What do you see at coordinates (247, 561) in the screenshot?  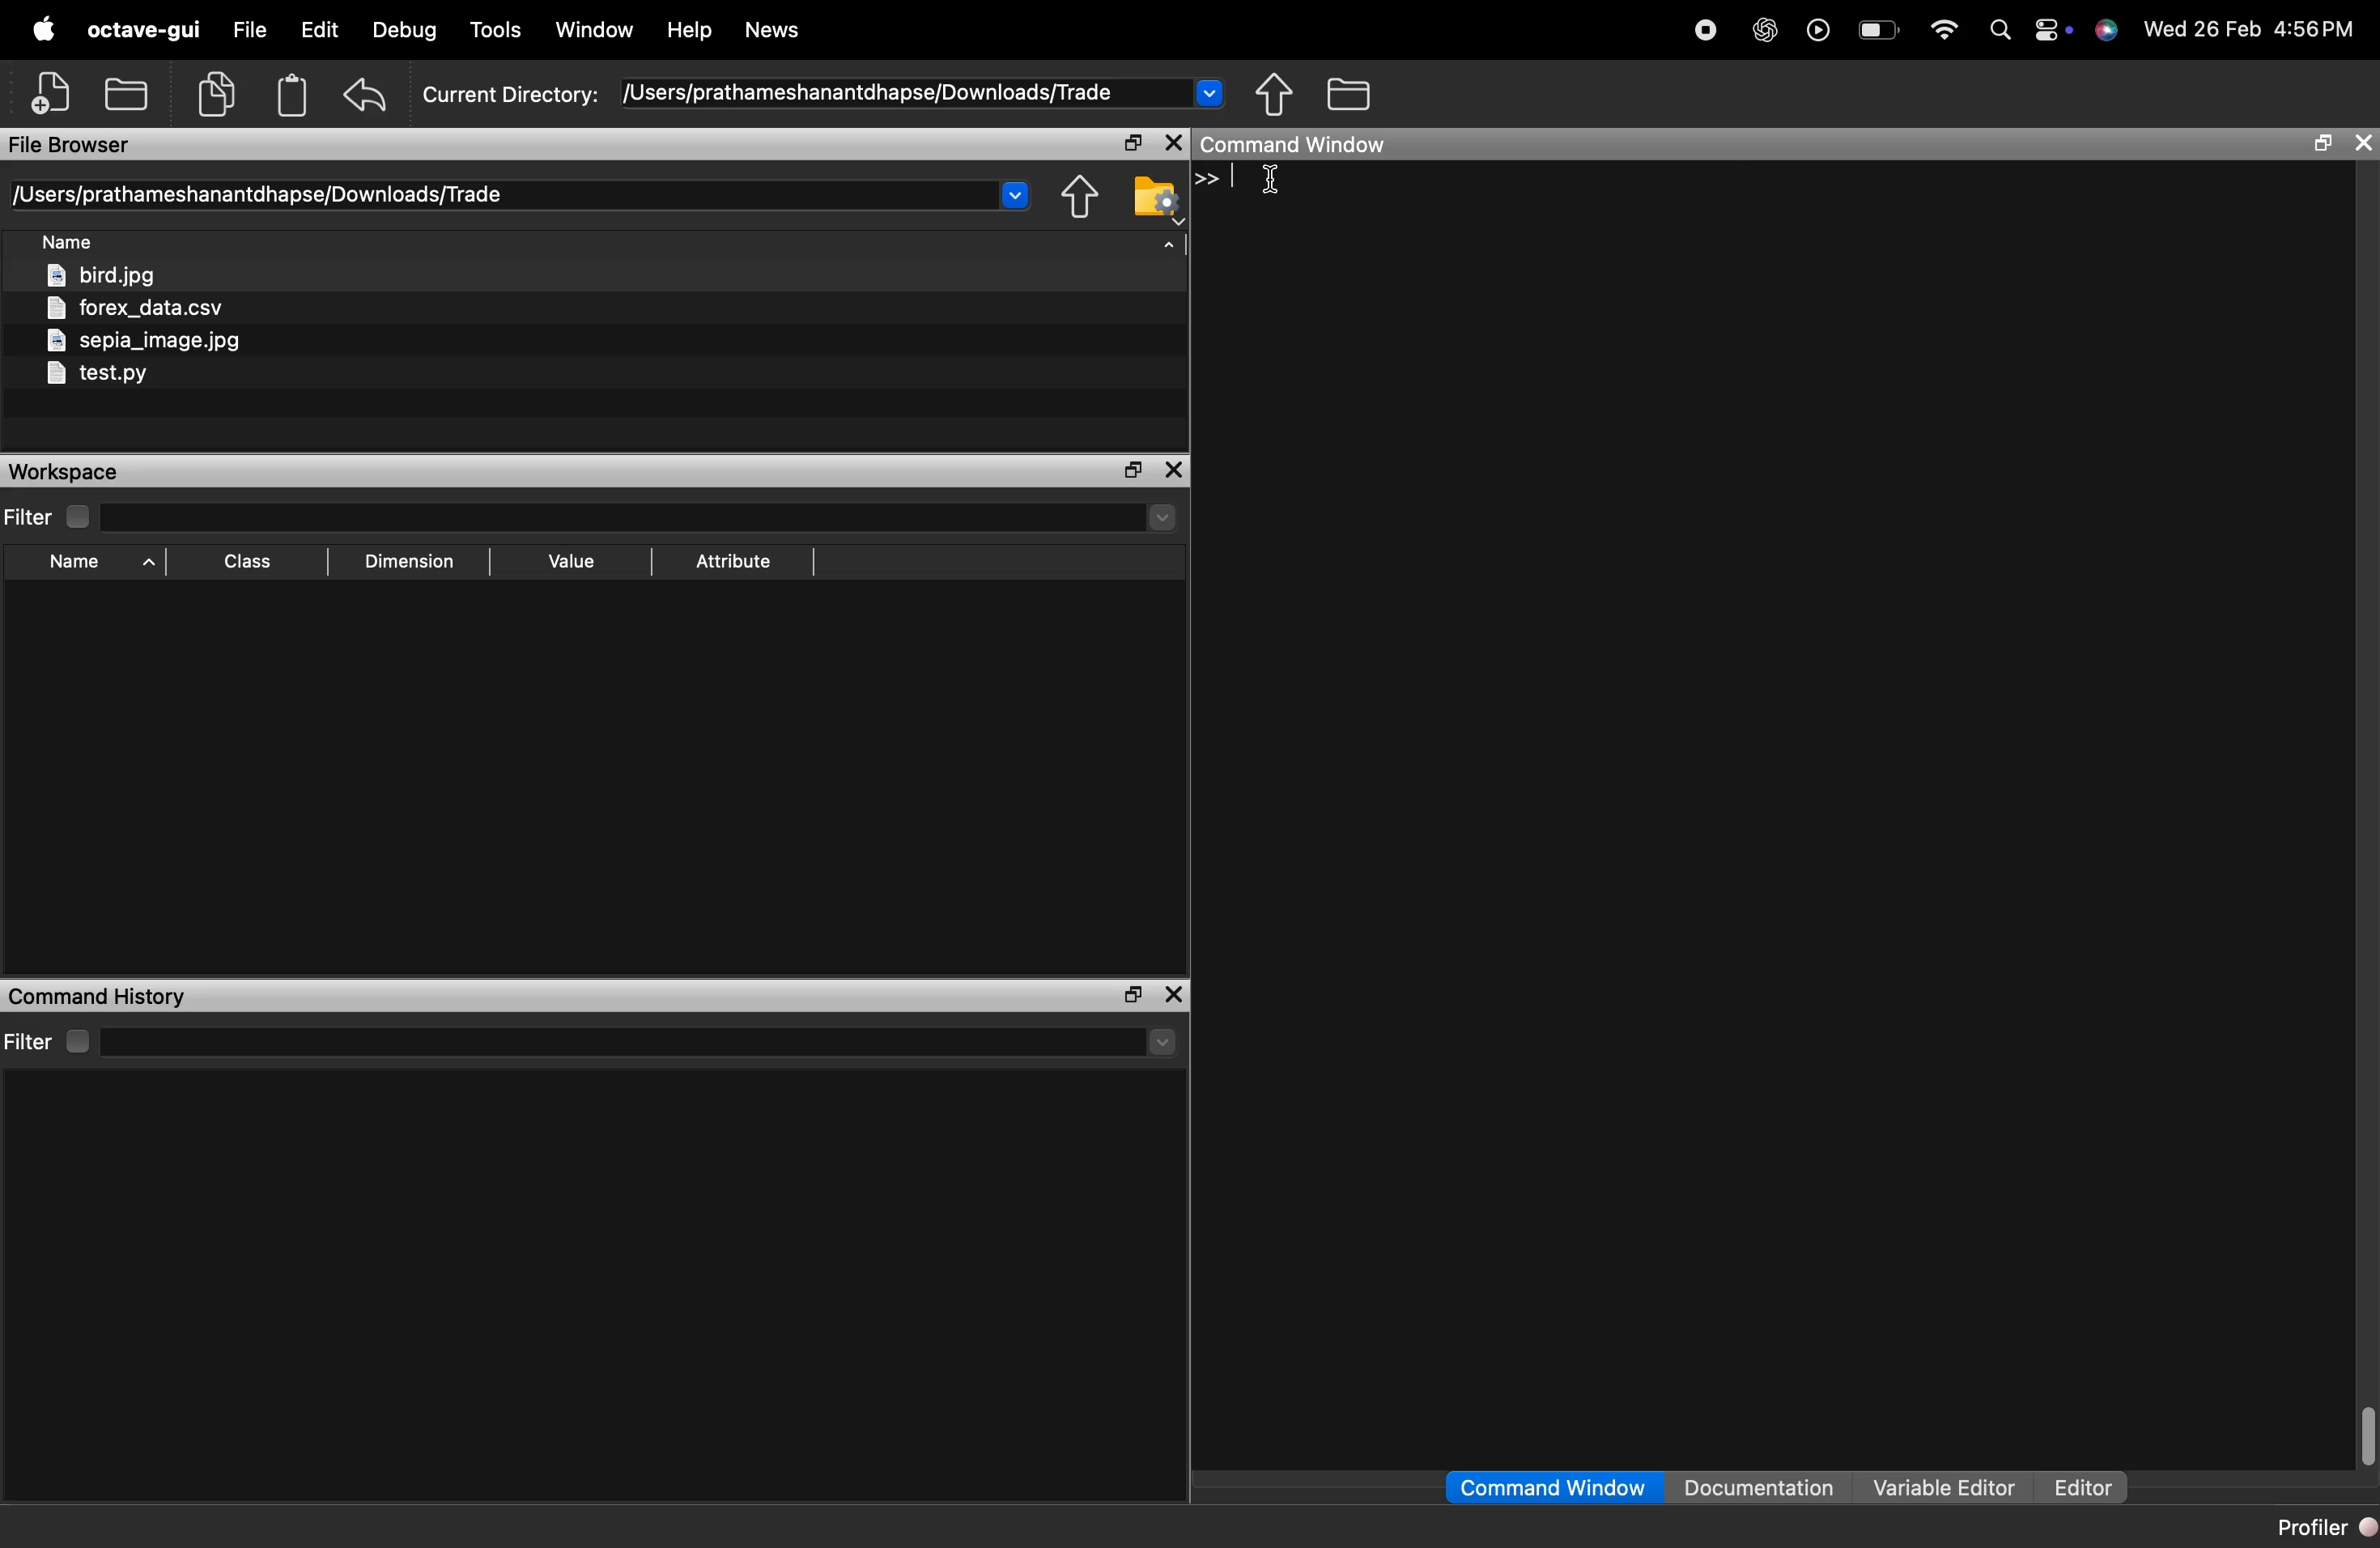 I see `[EE` at bounding box center [247, 561].